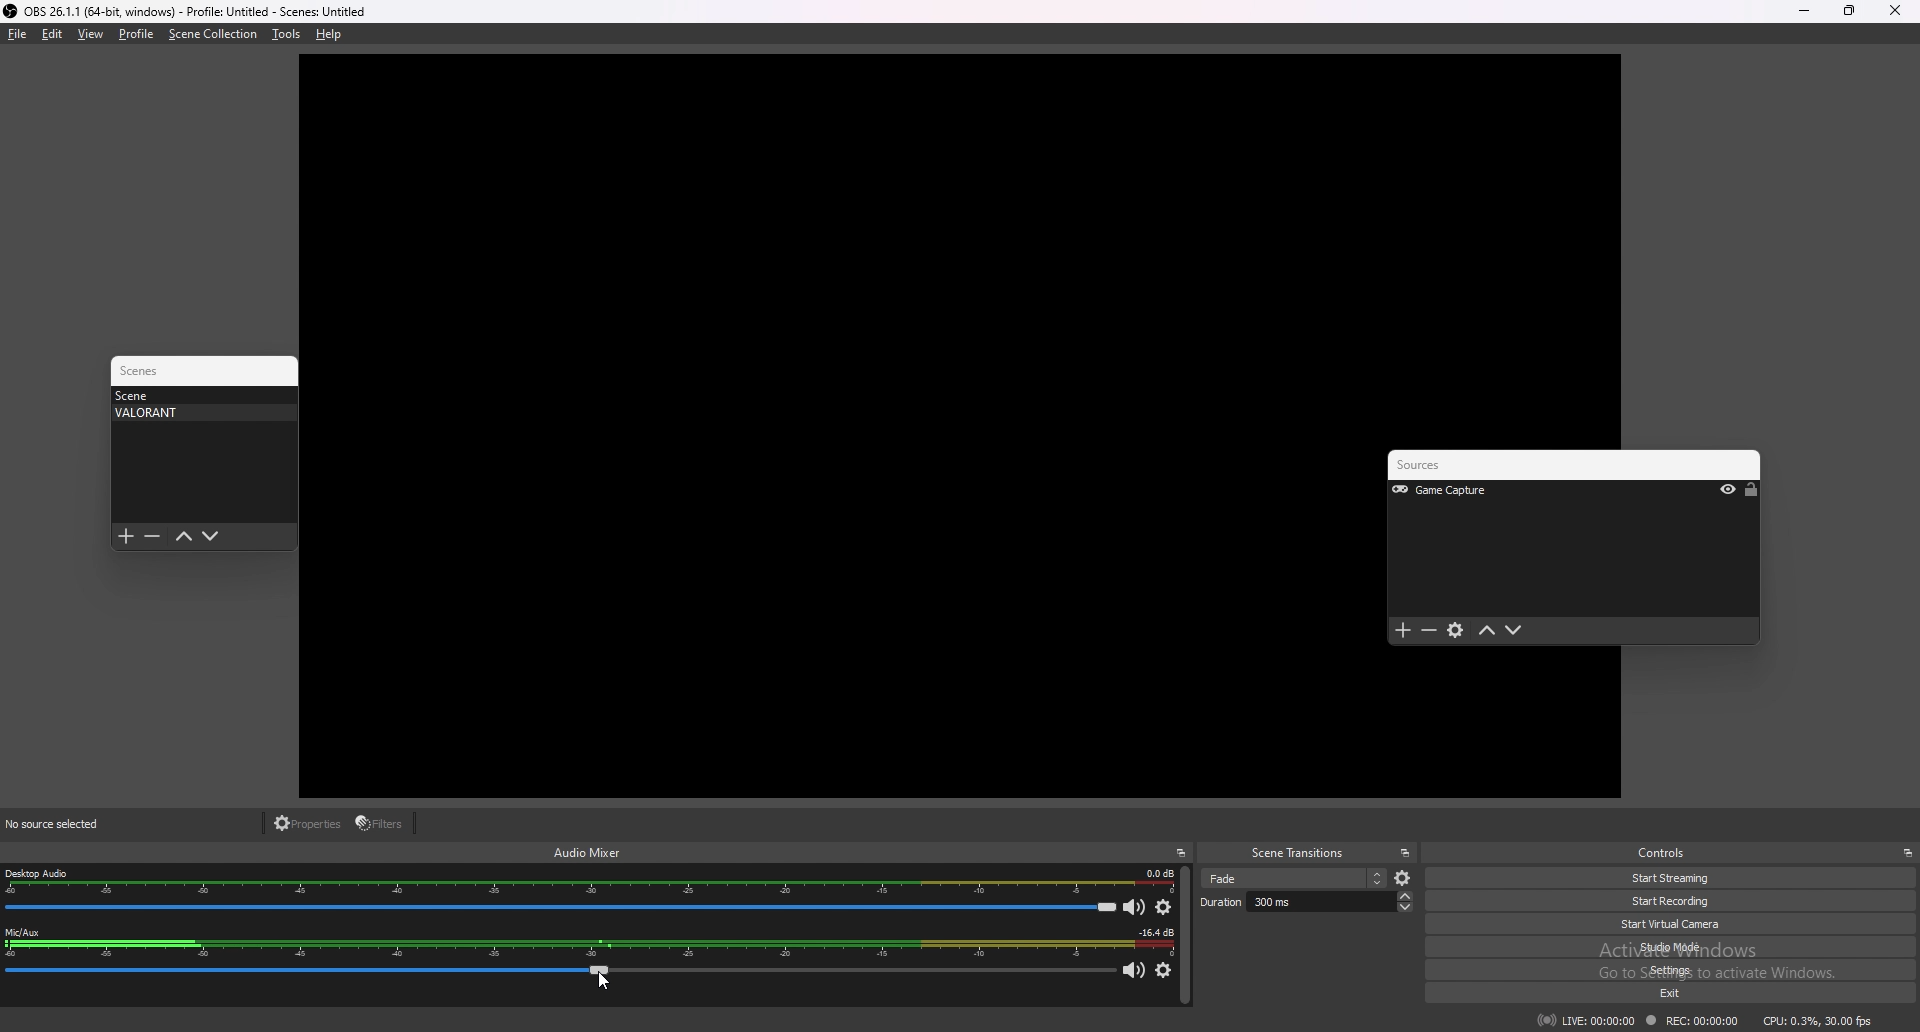 The height and width of the screenshot is (1032, 1920). Describe the element at coordinates (183, 537) in the screenshot. I see `move up` at that location.